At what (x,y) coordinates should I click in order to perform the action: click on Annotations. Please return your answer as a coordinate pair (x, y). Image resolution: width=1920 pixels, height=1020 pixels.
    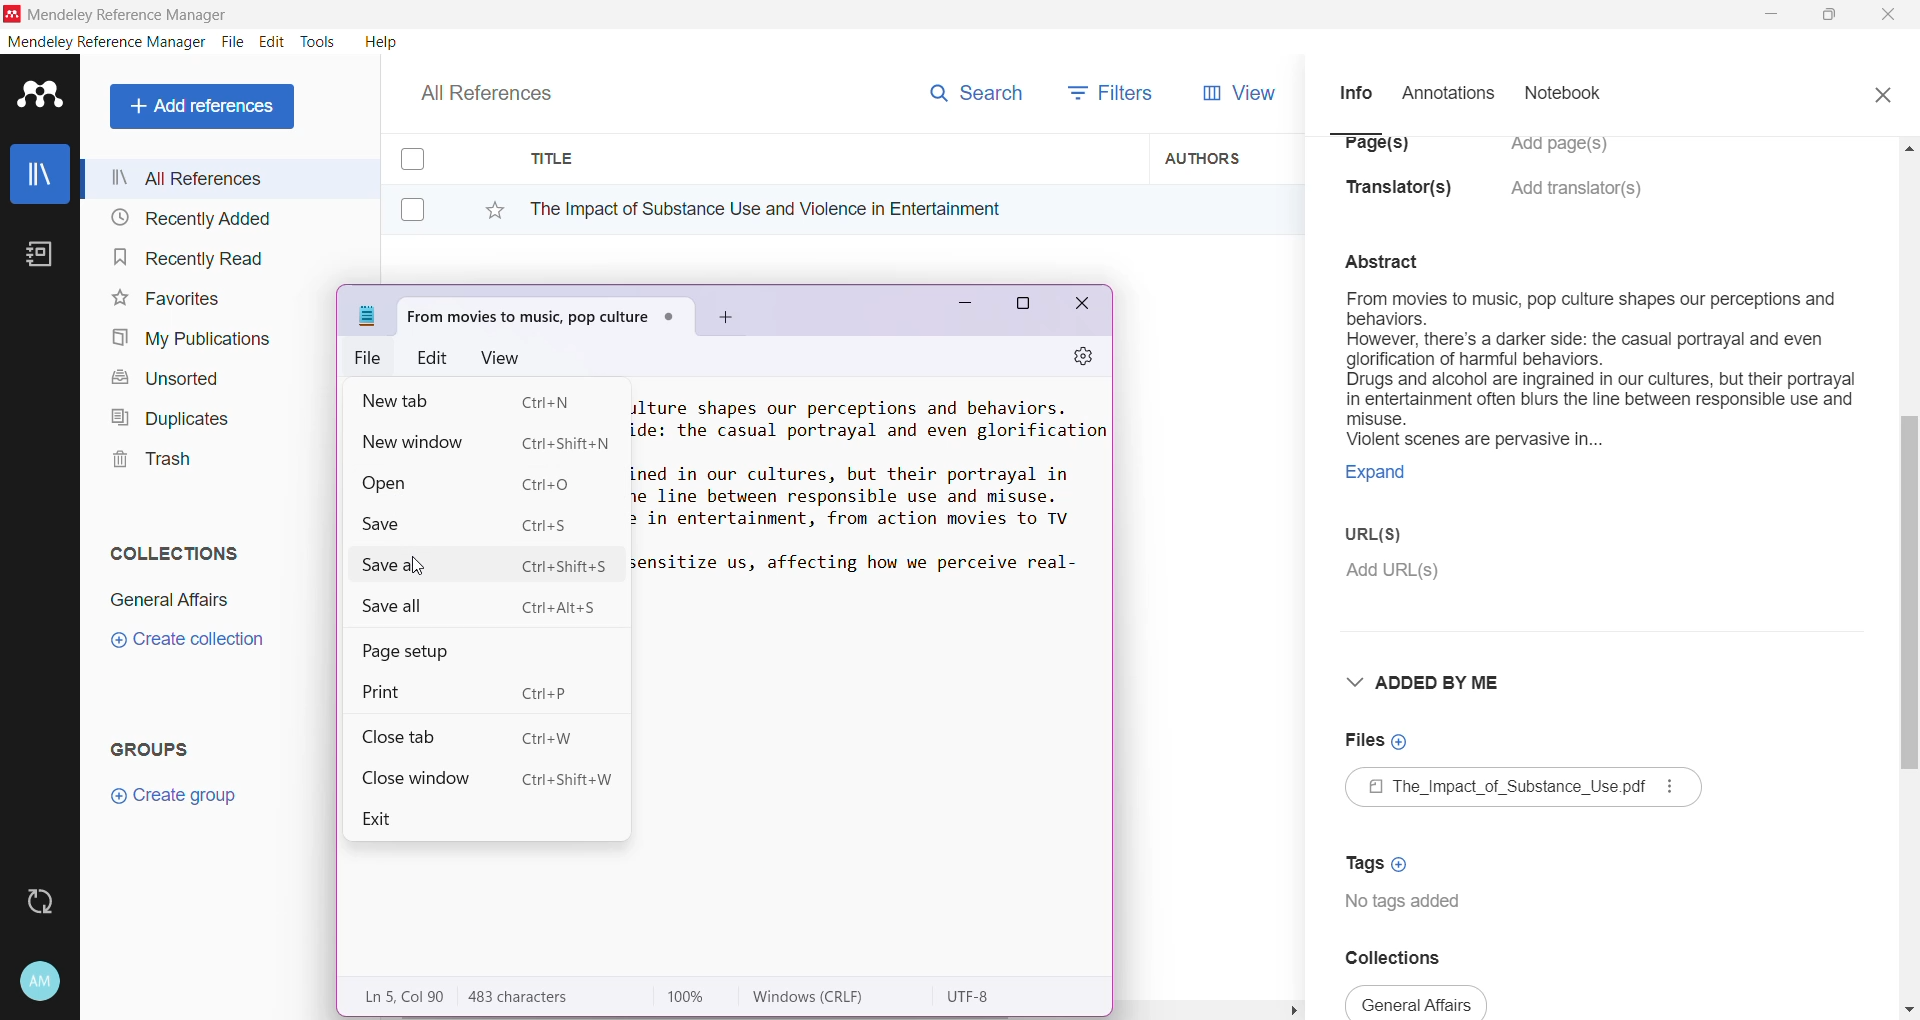
    Looking at the image, I should click on (1446, 94).